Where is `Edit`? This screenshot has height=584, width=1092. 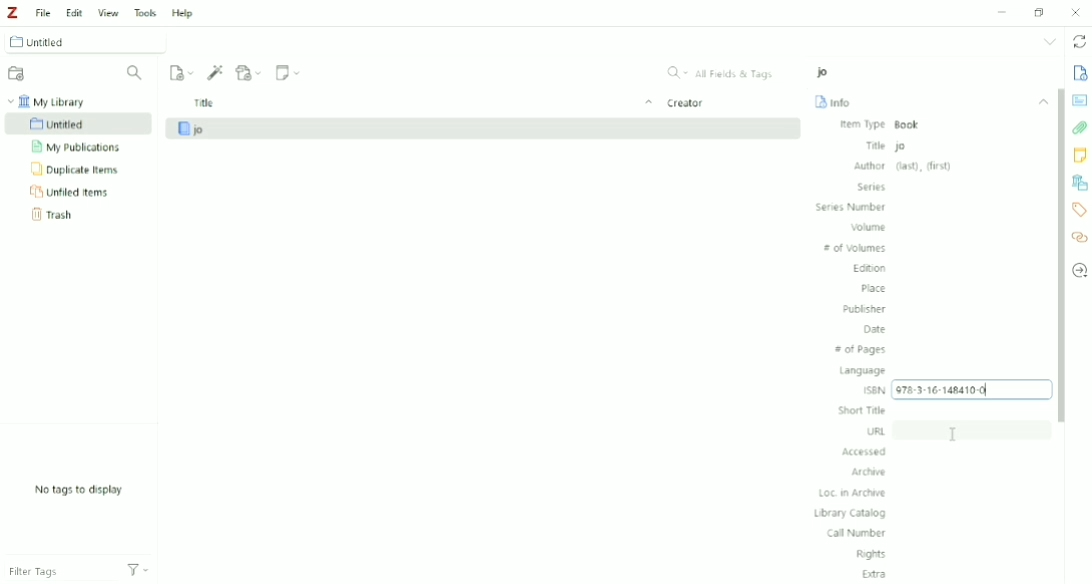 Edit is located at coordinates (75, 12).